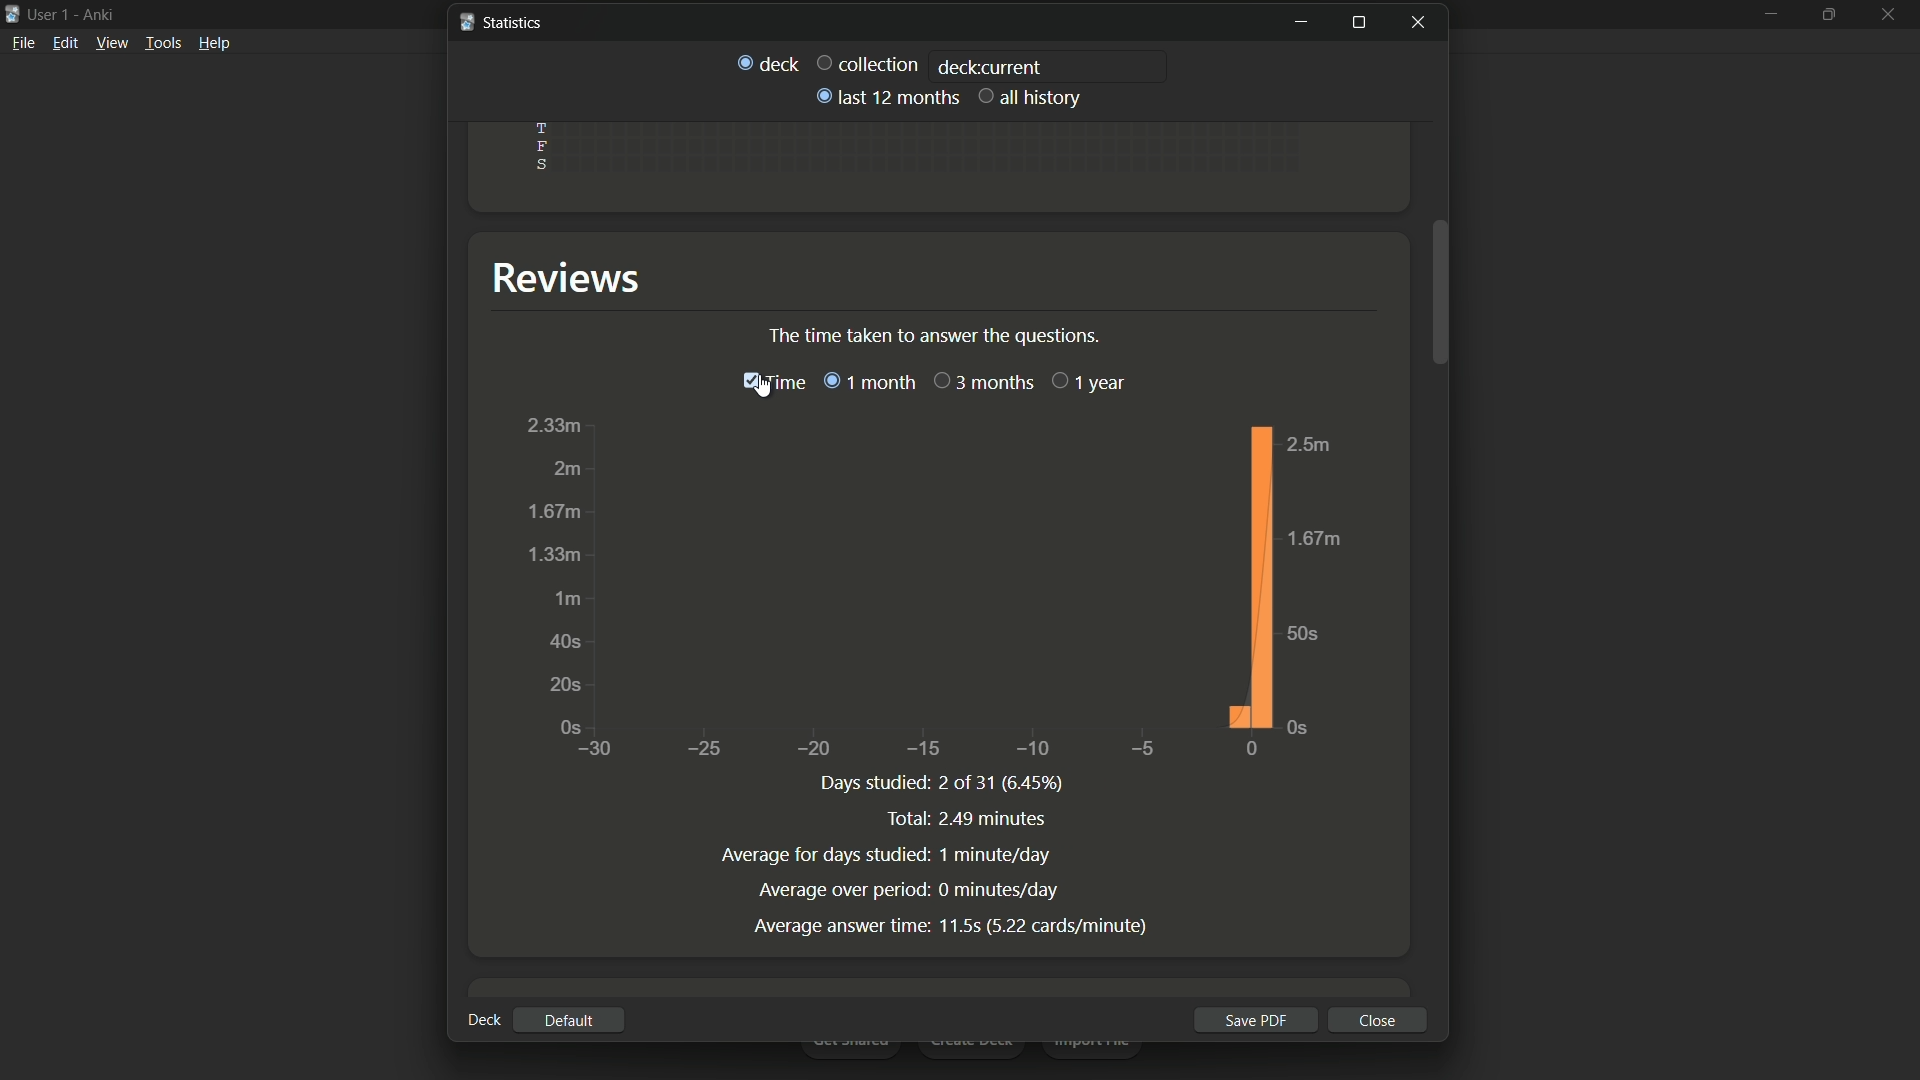 The width and height of the screenshot is (1920, 1080). I want to click on 3 months, so click(983, 382).